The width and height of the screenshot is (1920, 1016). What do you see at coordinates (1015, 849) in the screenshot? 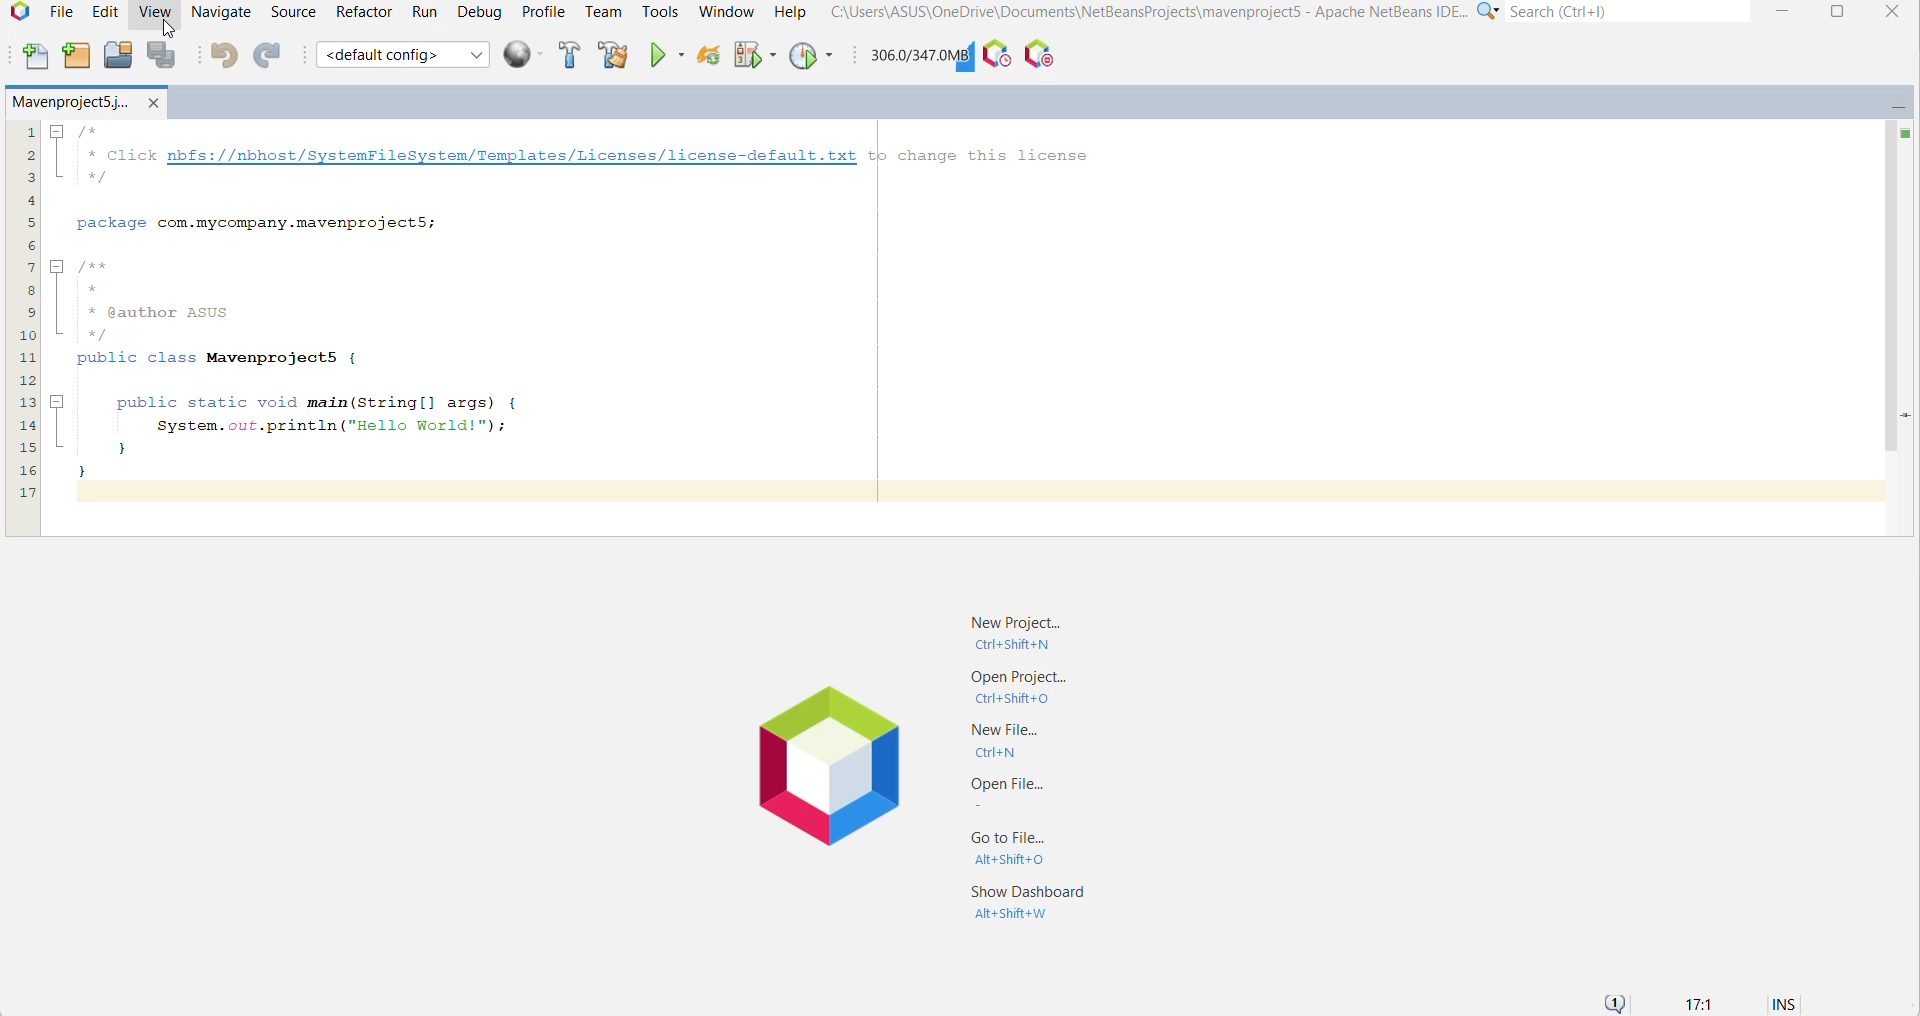
I see `Go to File` at bounding box center [1015, 849].